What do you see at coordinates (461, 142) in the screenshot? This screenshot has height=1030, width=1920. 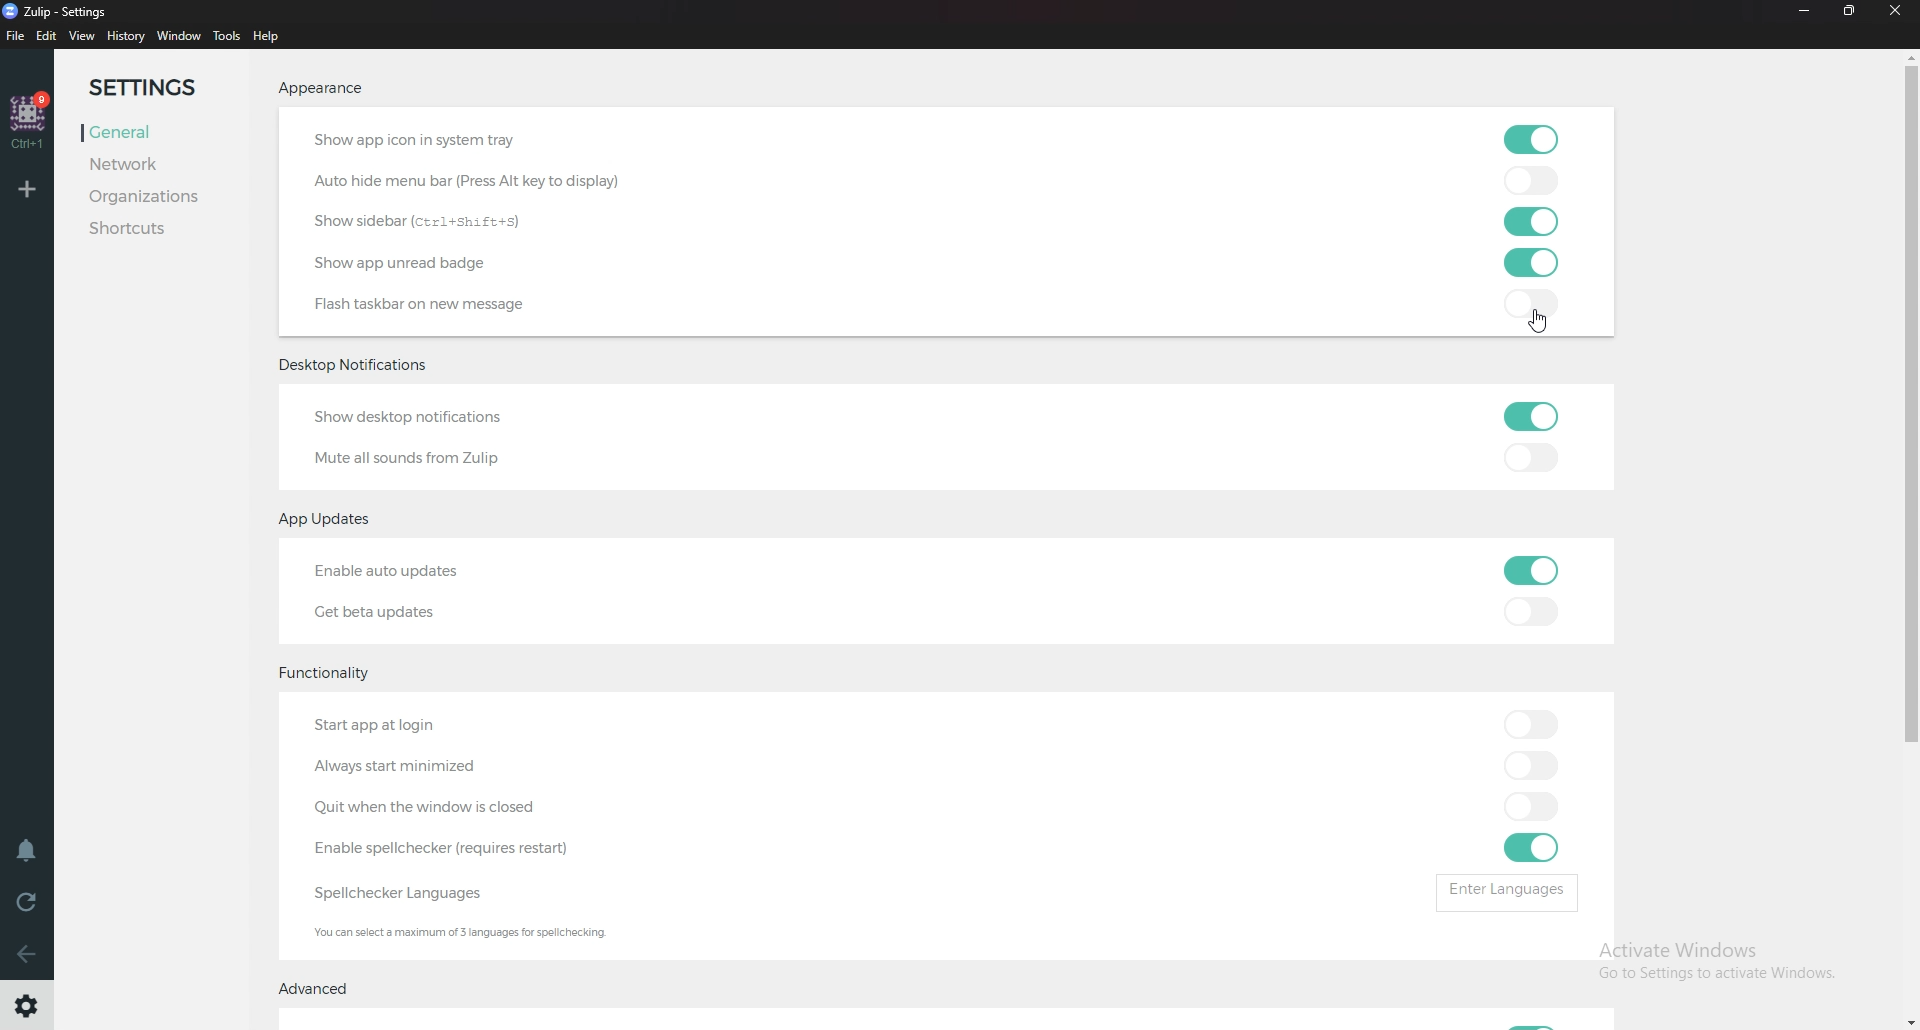 I see `Show app icon in system tray` at bounding box center [461, 142].